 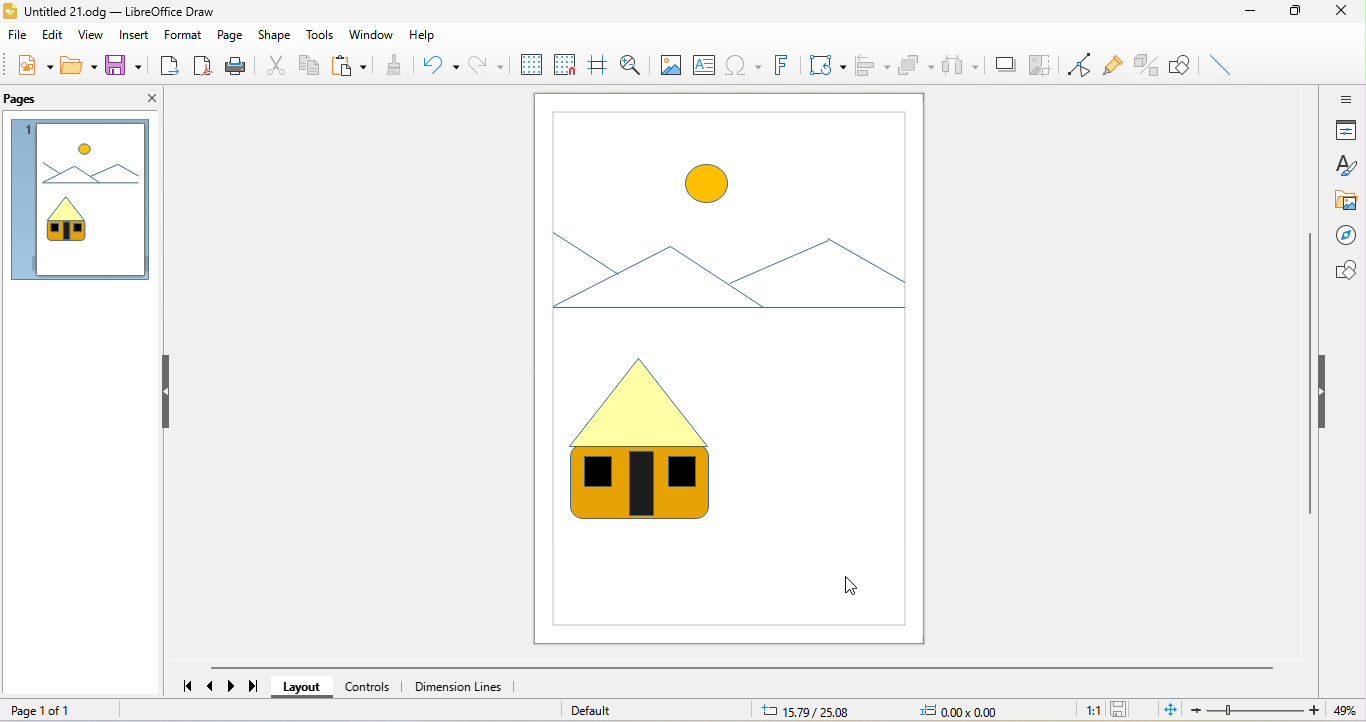 What do you see at coordinates (1123, 710) in the screenshot?
I see `save` at bounding box center [1123, 710].